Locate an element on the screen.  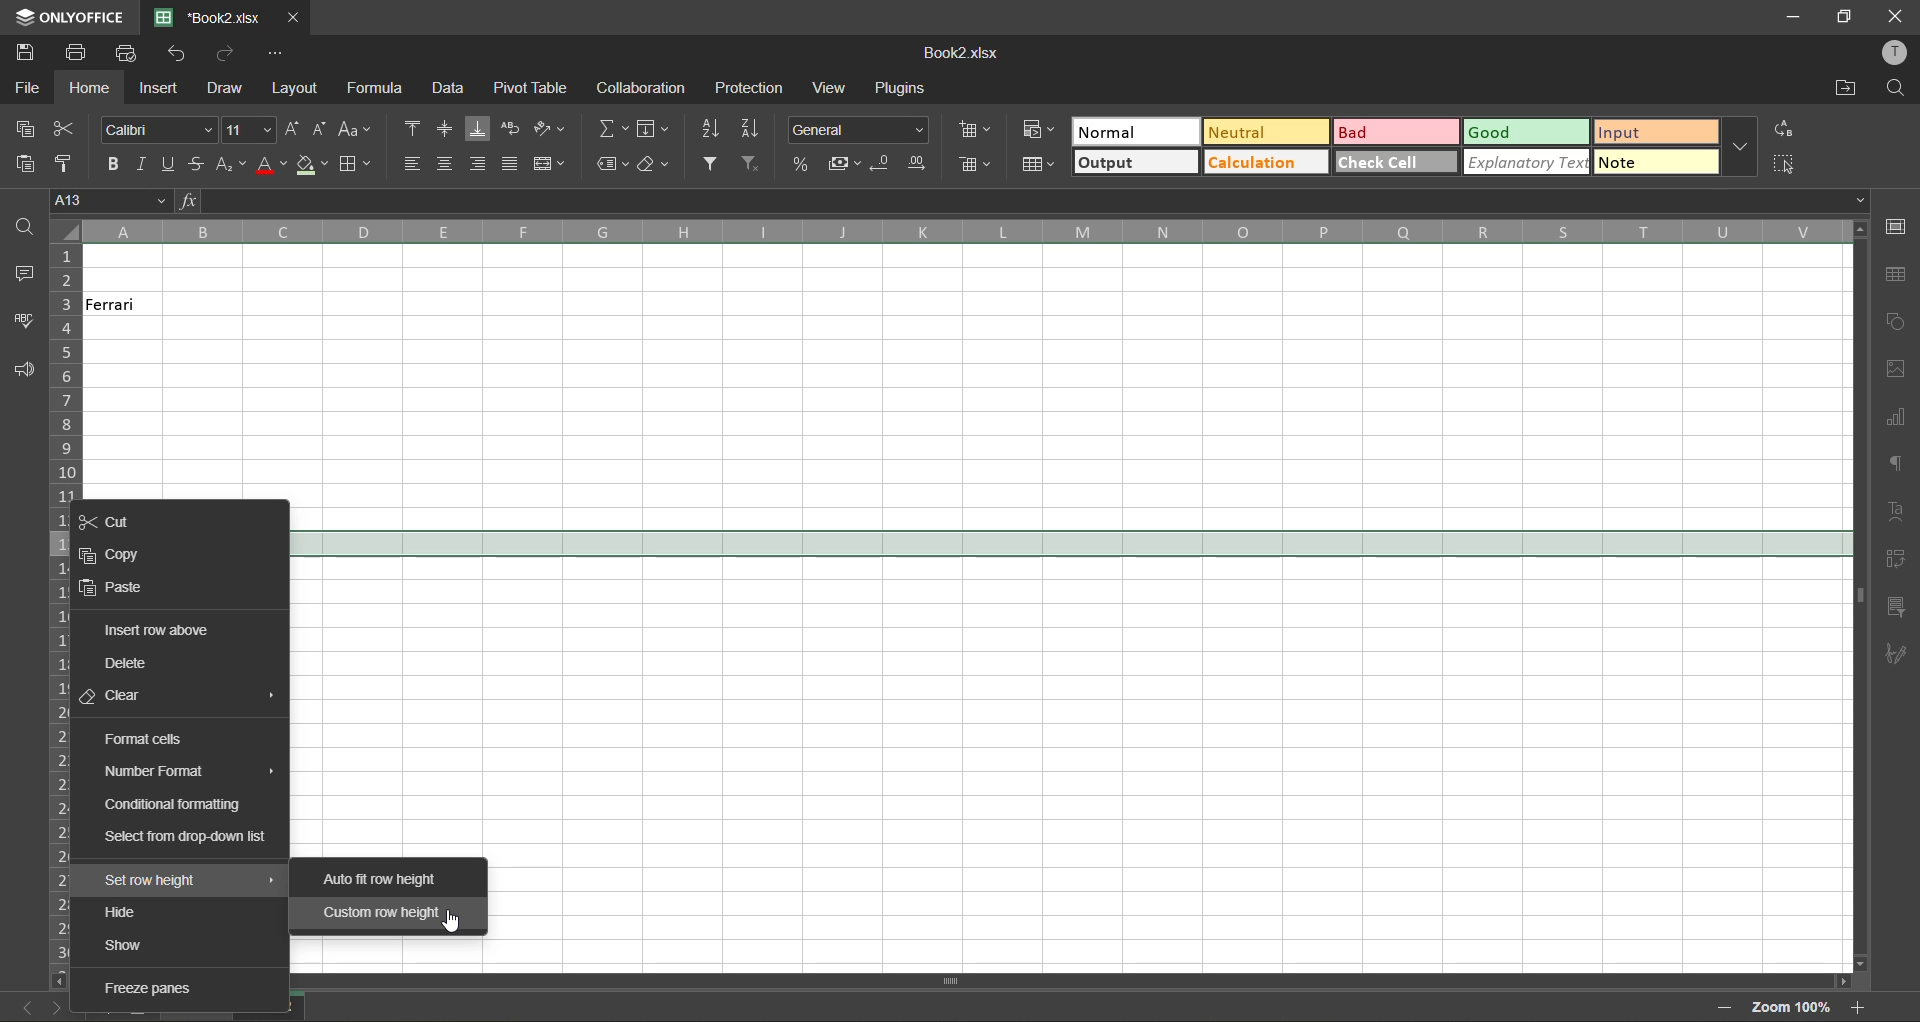
fx is located at coordinates (191, 200).